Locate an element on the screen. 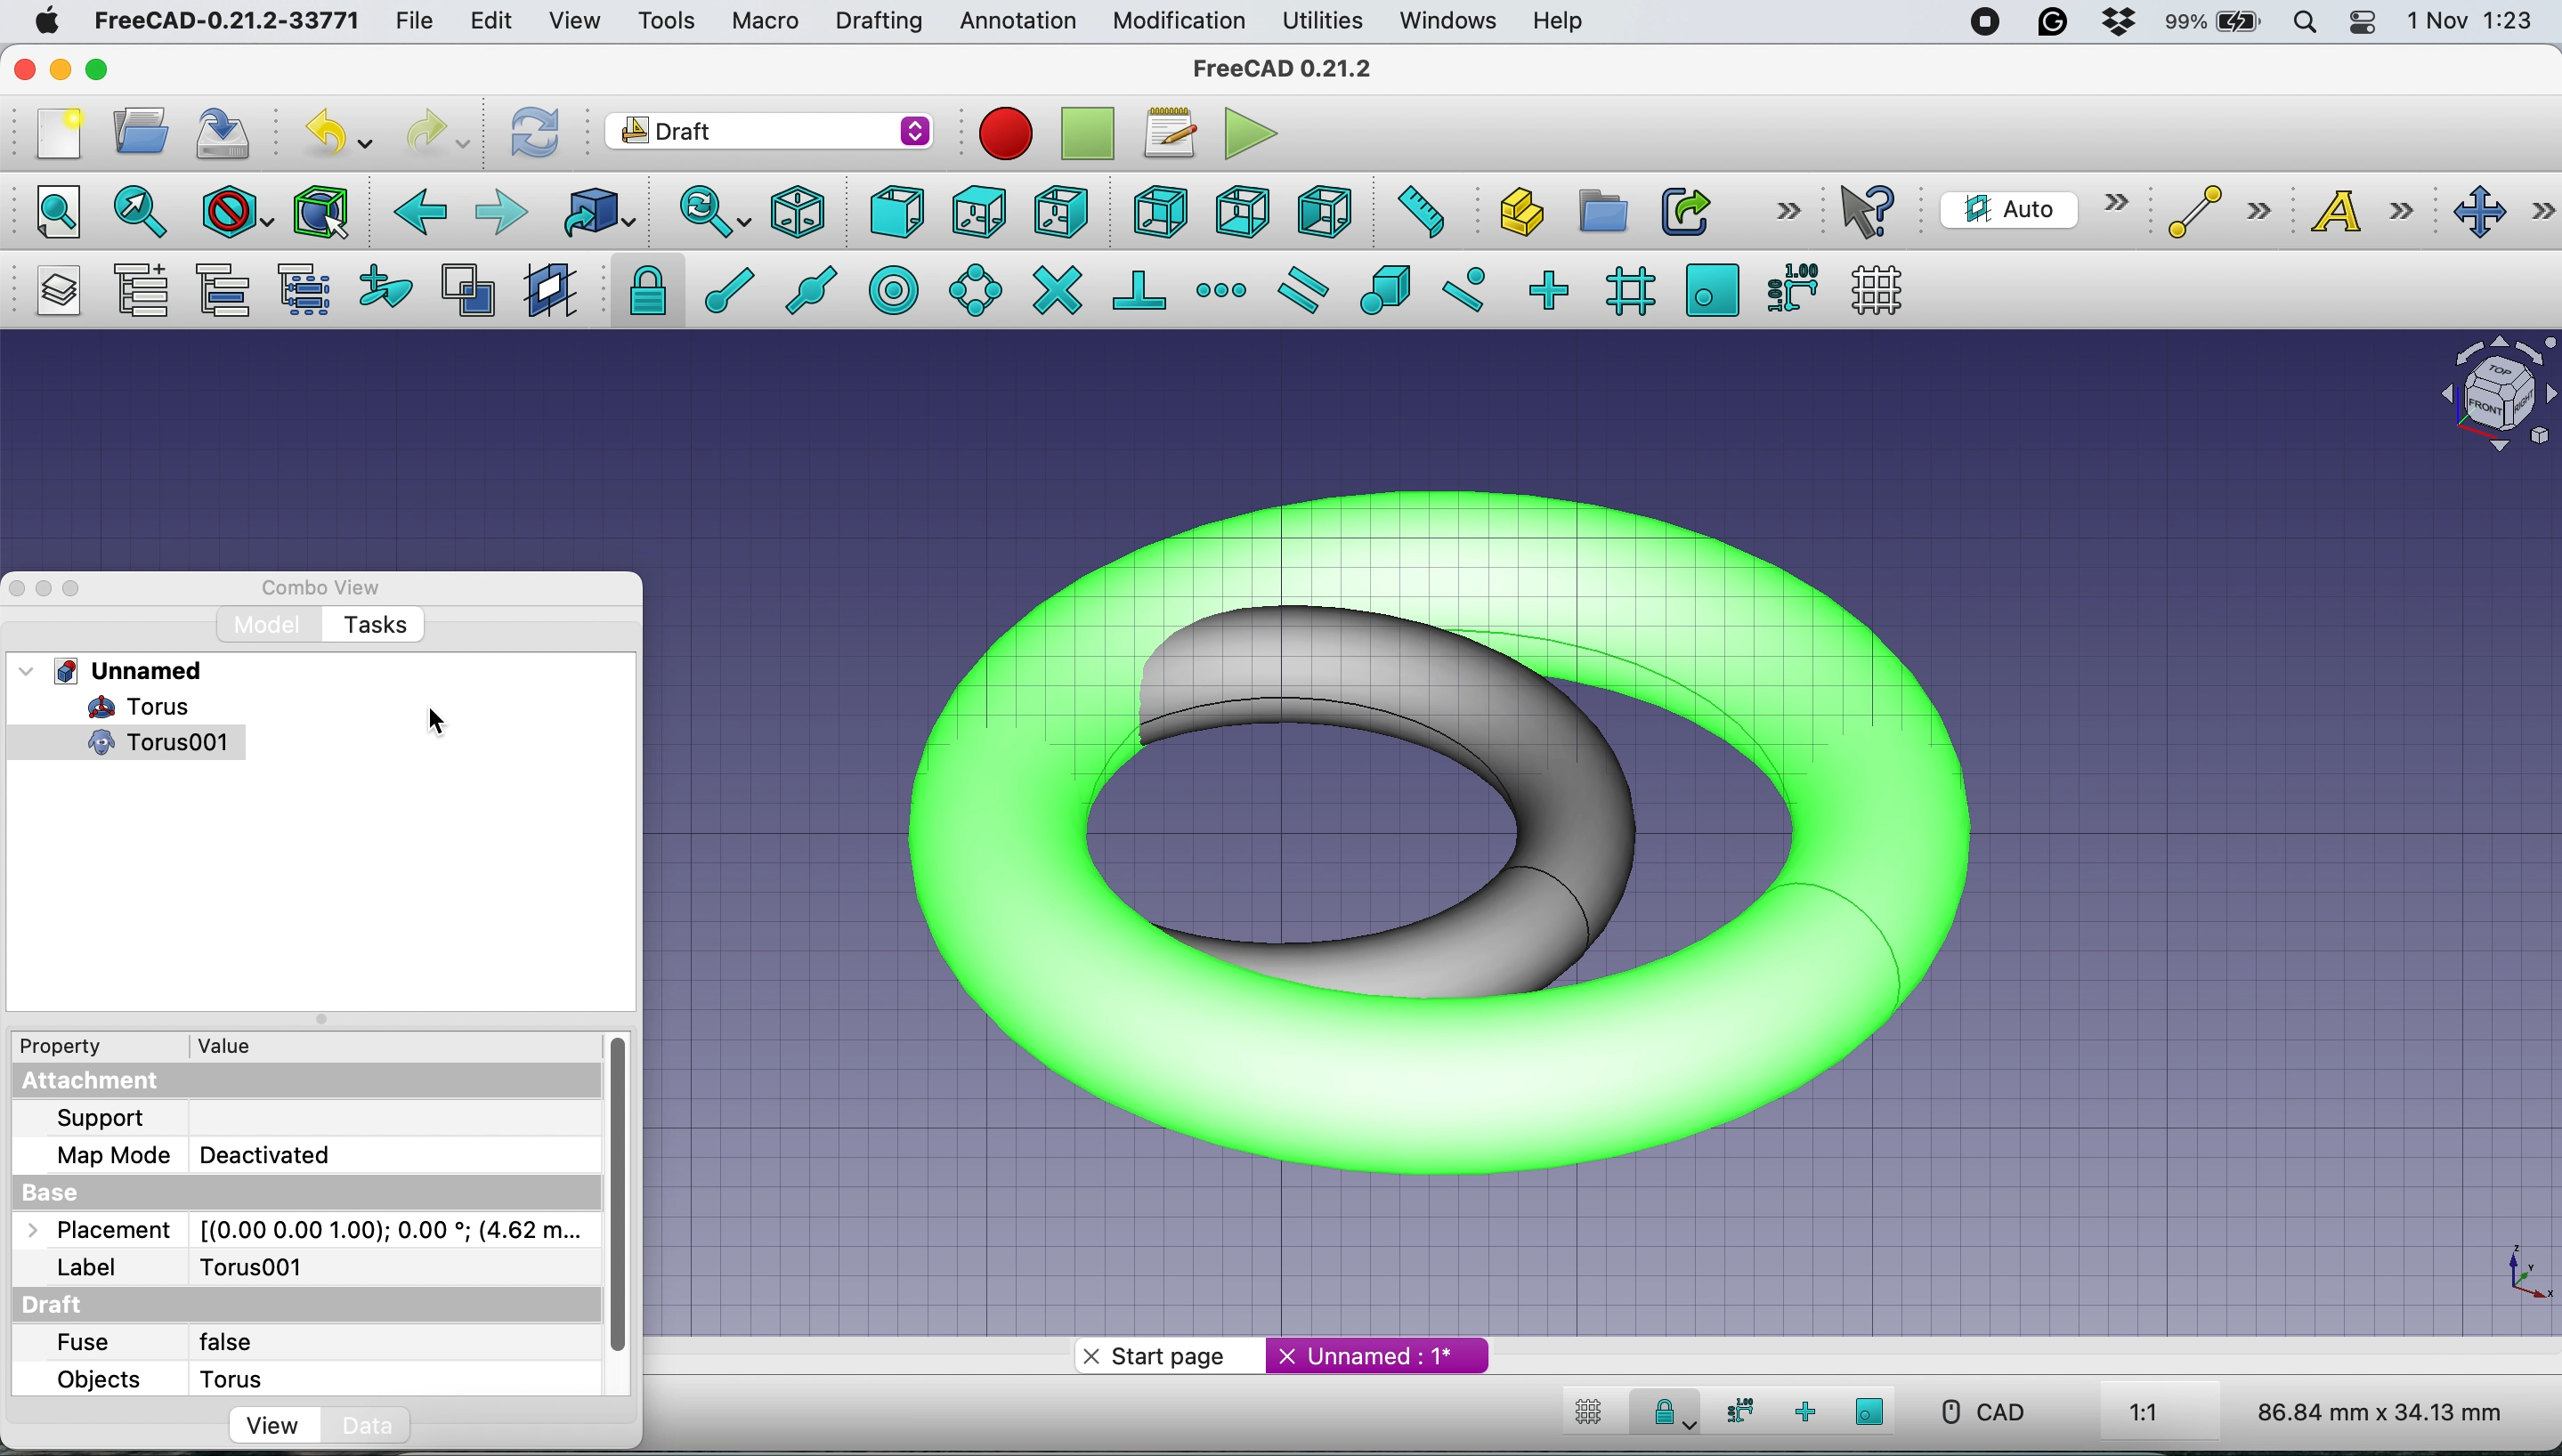  forward is located at coordinates (503, 215).